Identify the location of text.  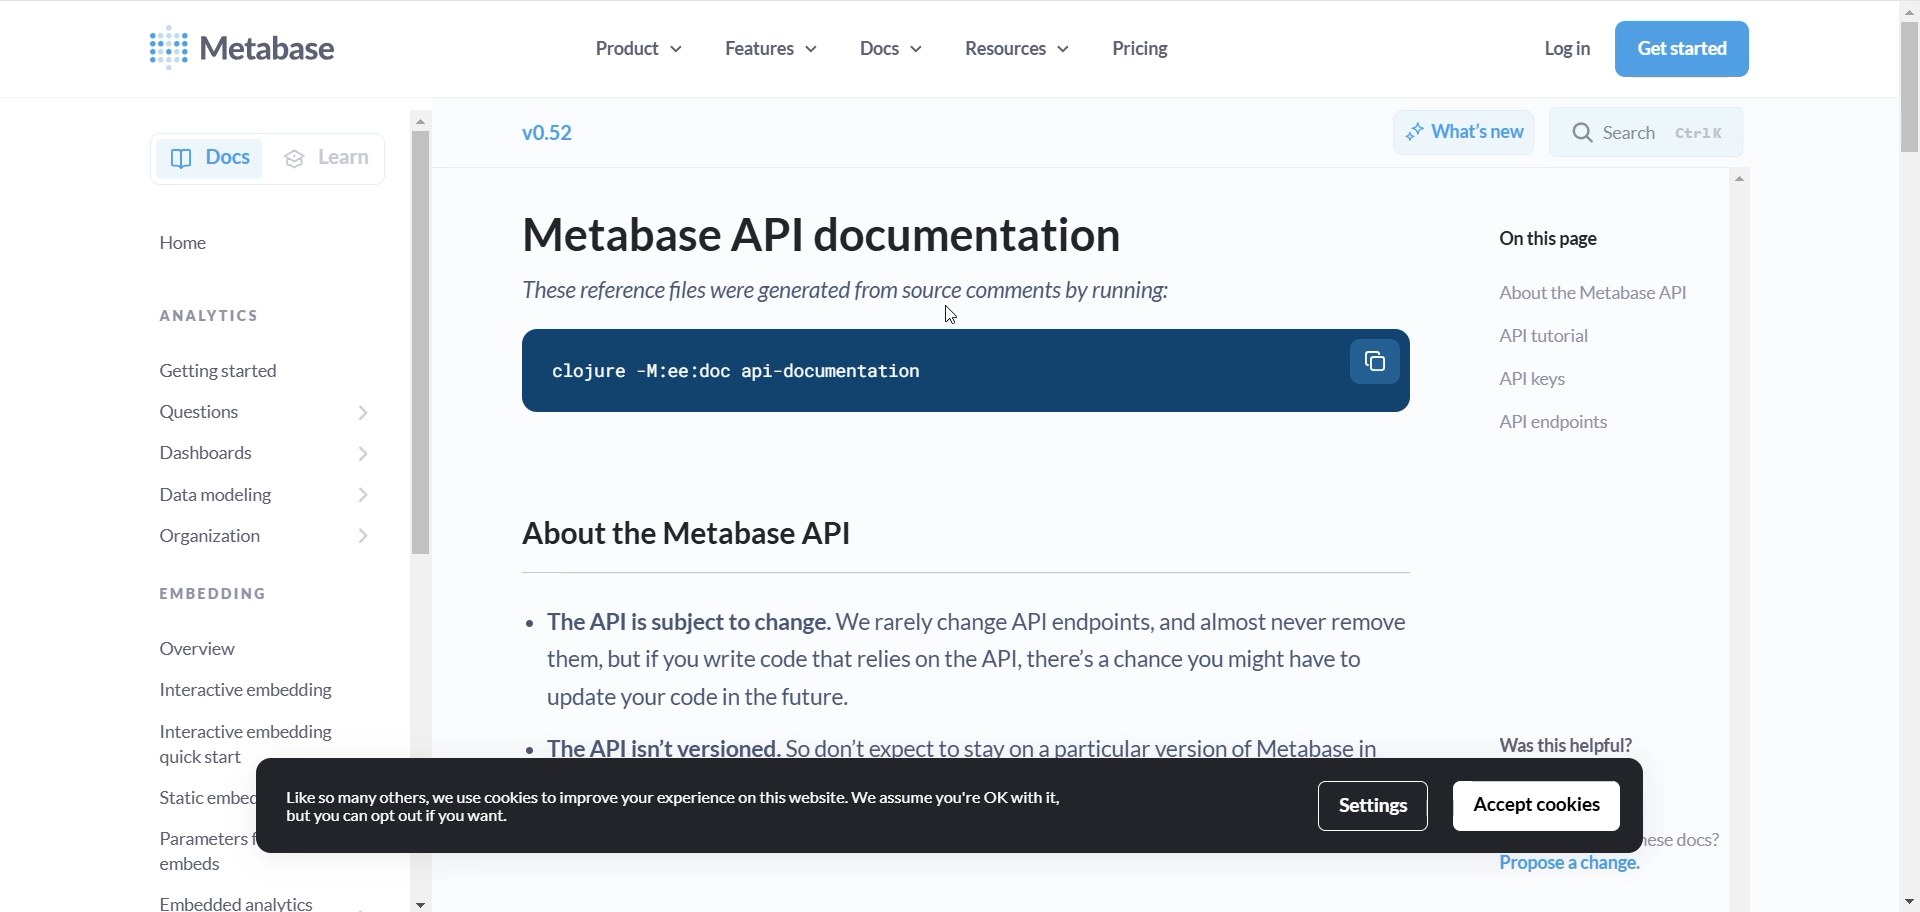
(1568, 743).